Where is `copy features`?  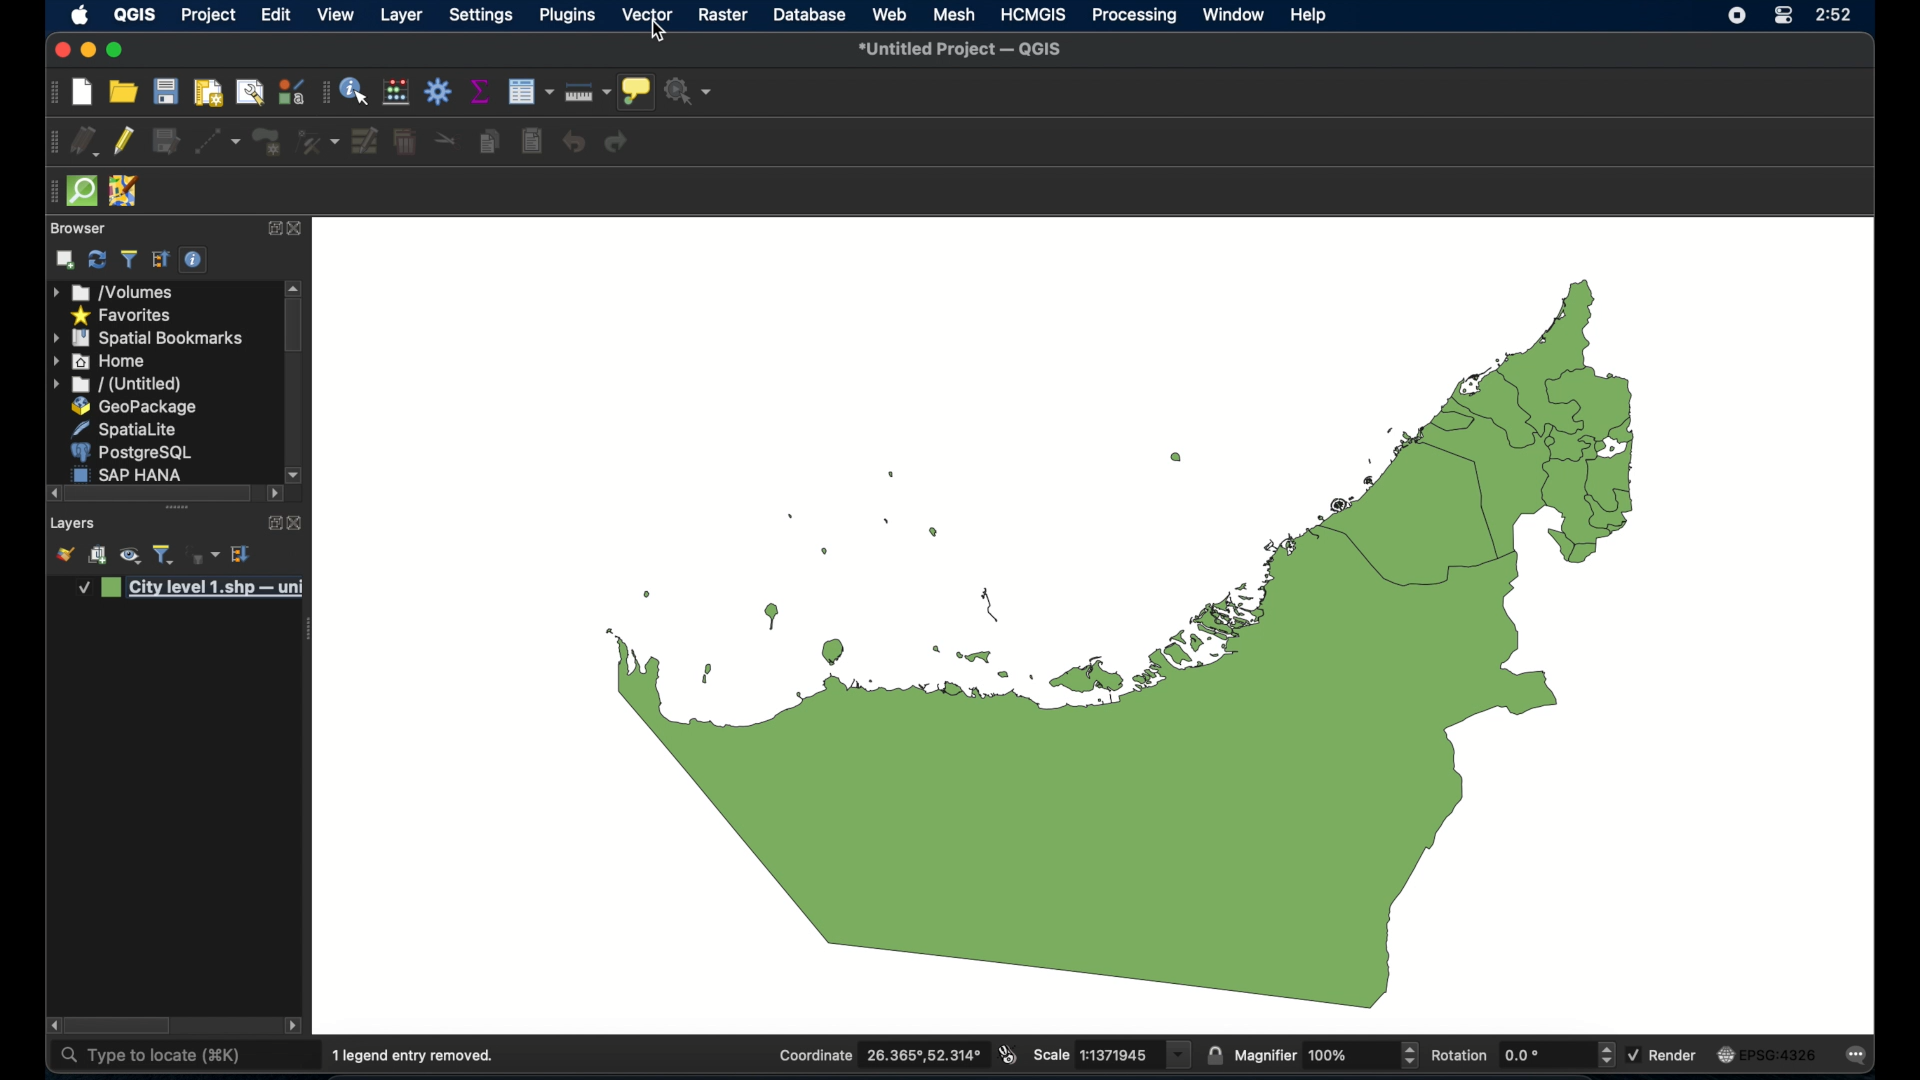
copy features is located at coordinates (489, 141).